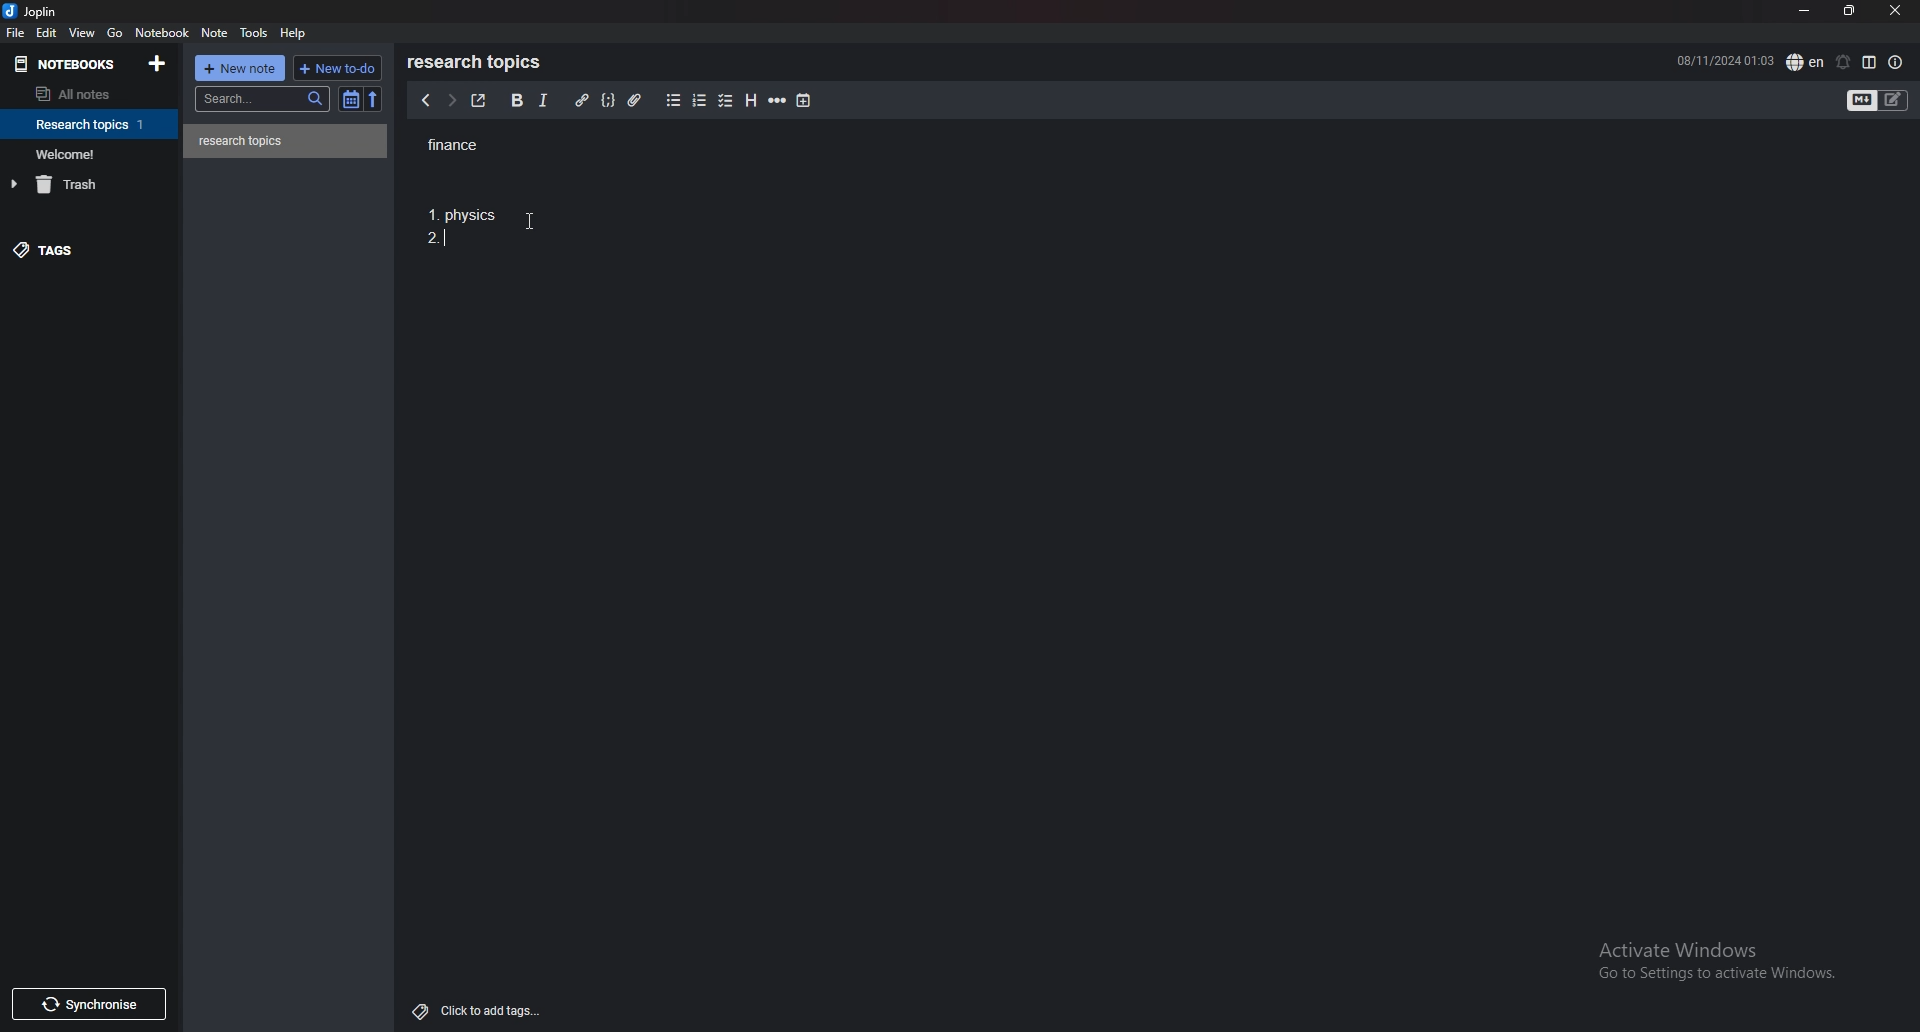  I want to click on 1. Physics 2. , so click(464, 232).